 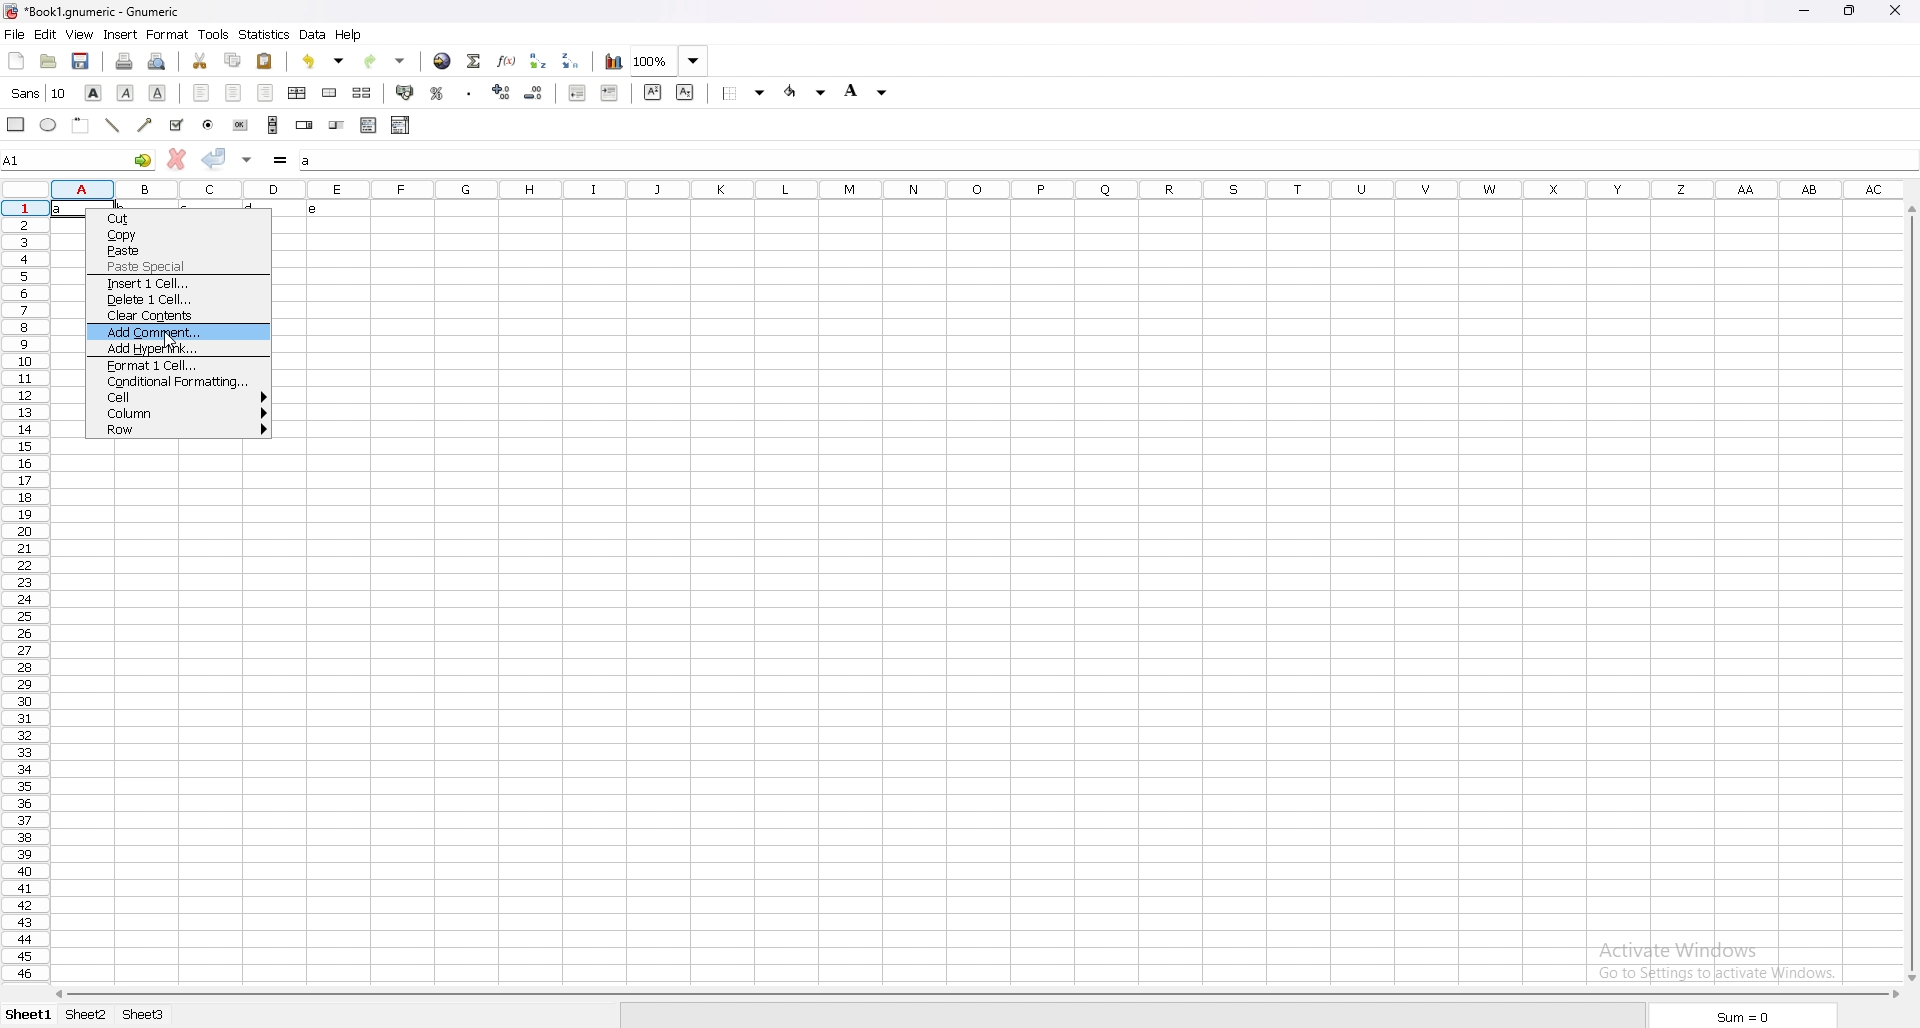 I want to click on merge cells, so click(x=329, y=92).